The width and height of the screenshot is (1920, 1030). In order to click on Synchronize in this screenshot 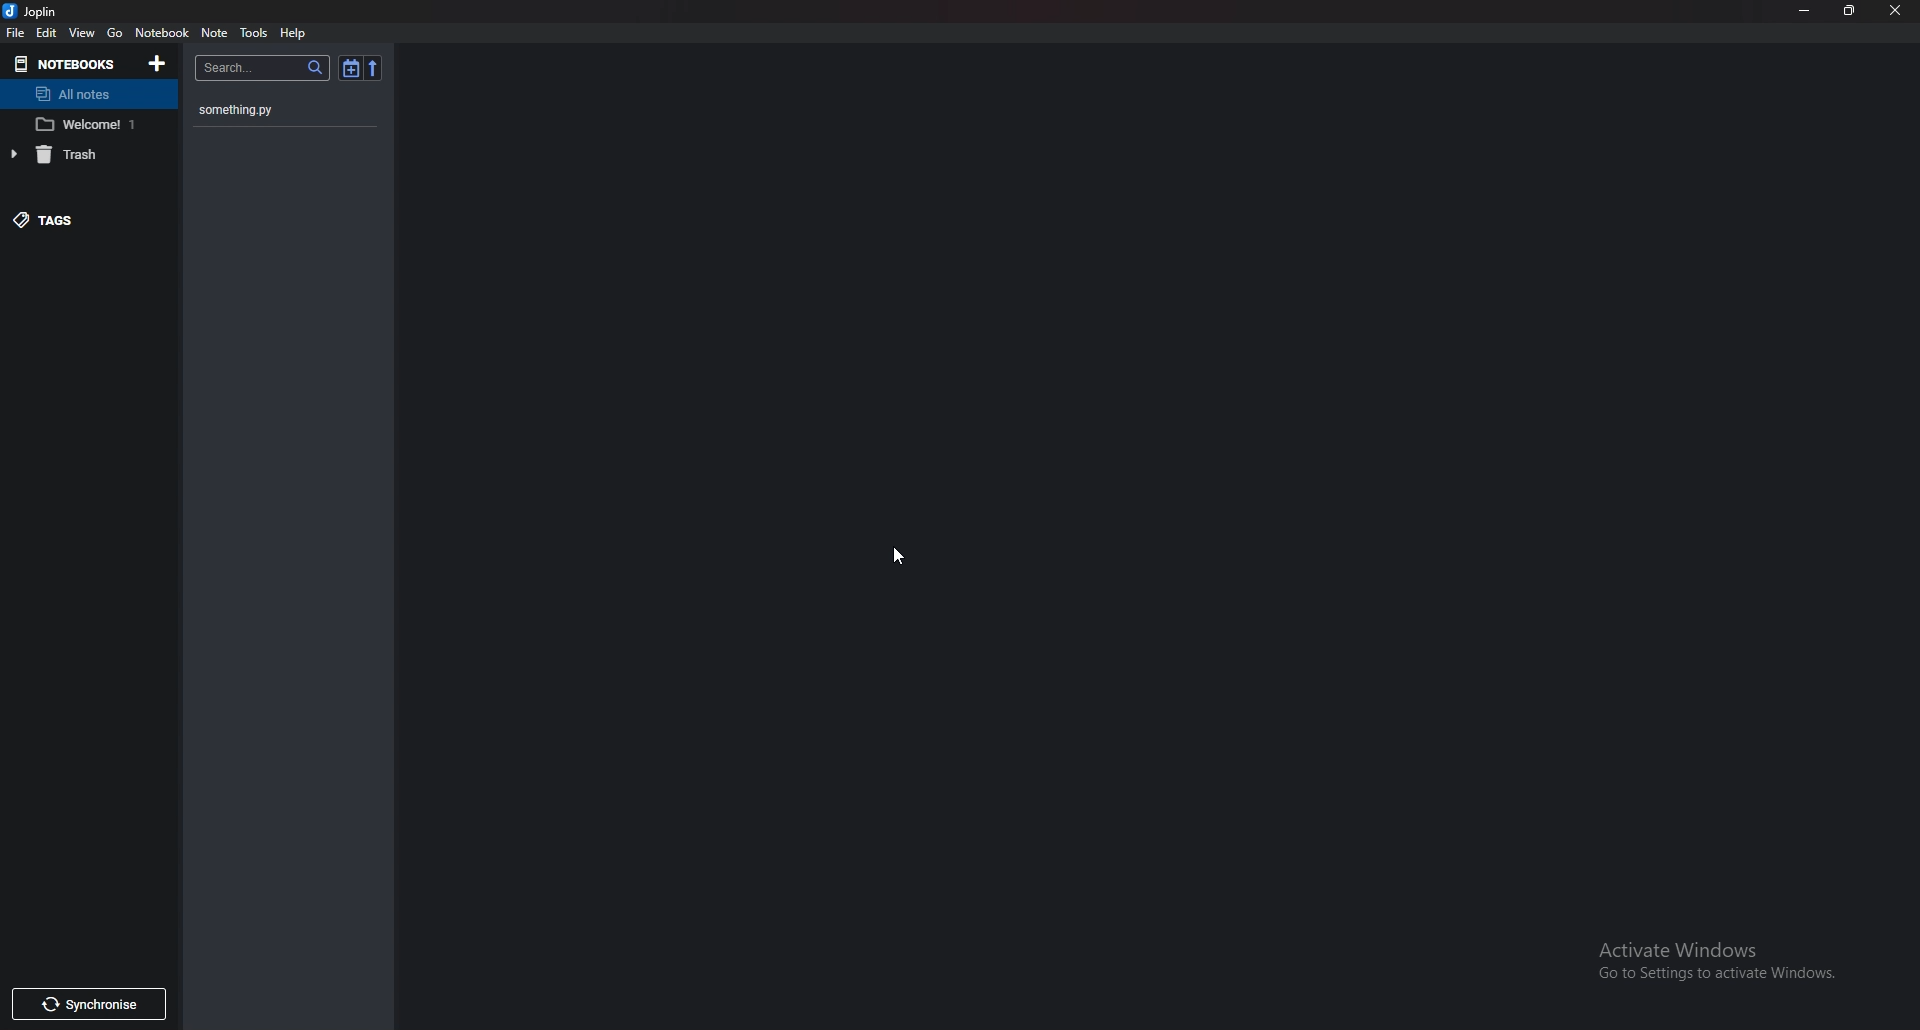, I will do `click(91, 1004)`.